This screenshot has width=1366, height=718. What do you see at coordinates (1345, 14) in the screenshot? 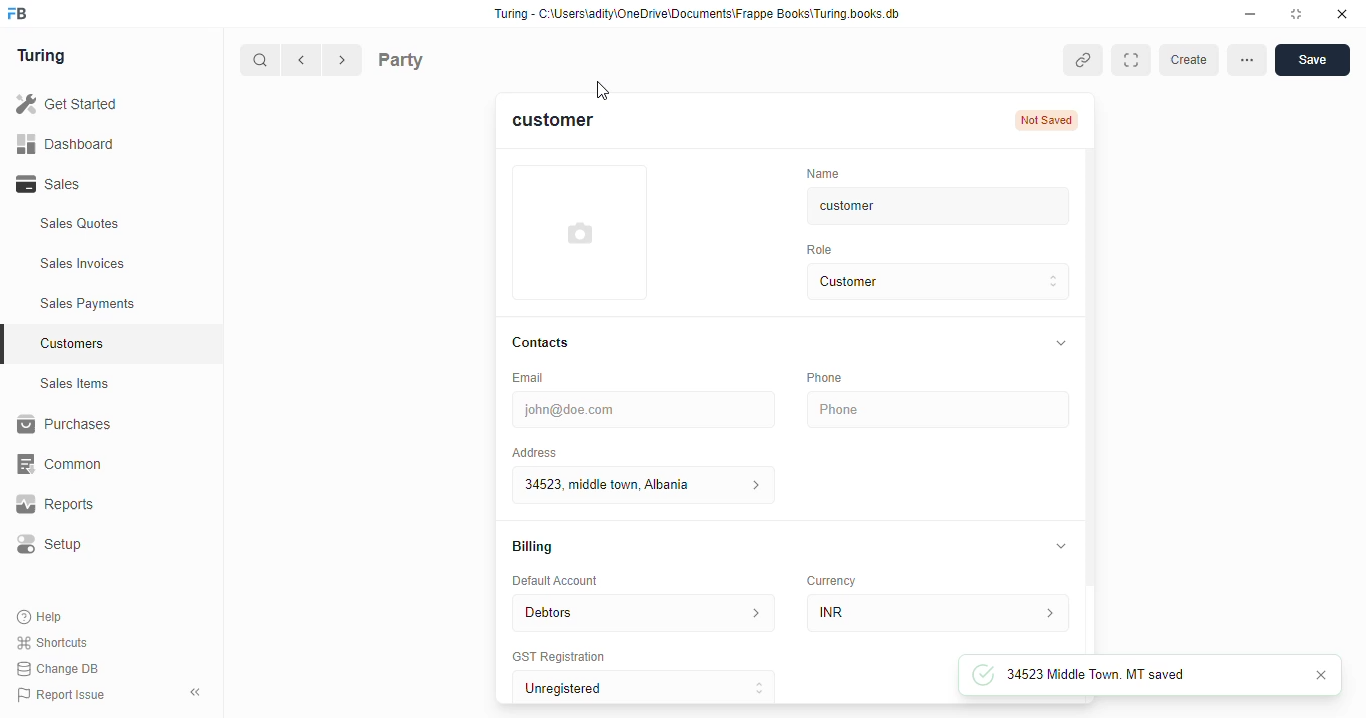
I see `close` at bounding box center [1345, 14].